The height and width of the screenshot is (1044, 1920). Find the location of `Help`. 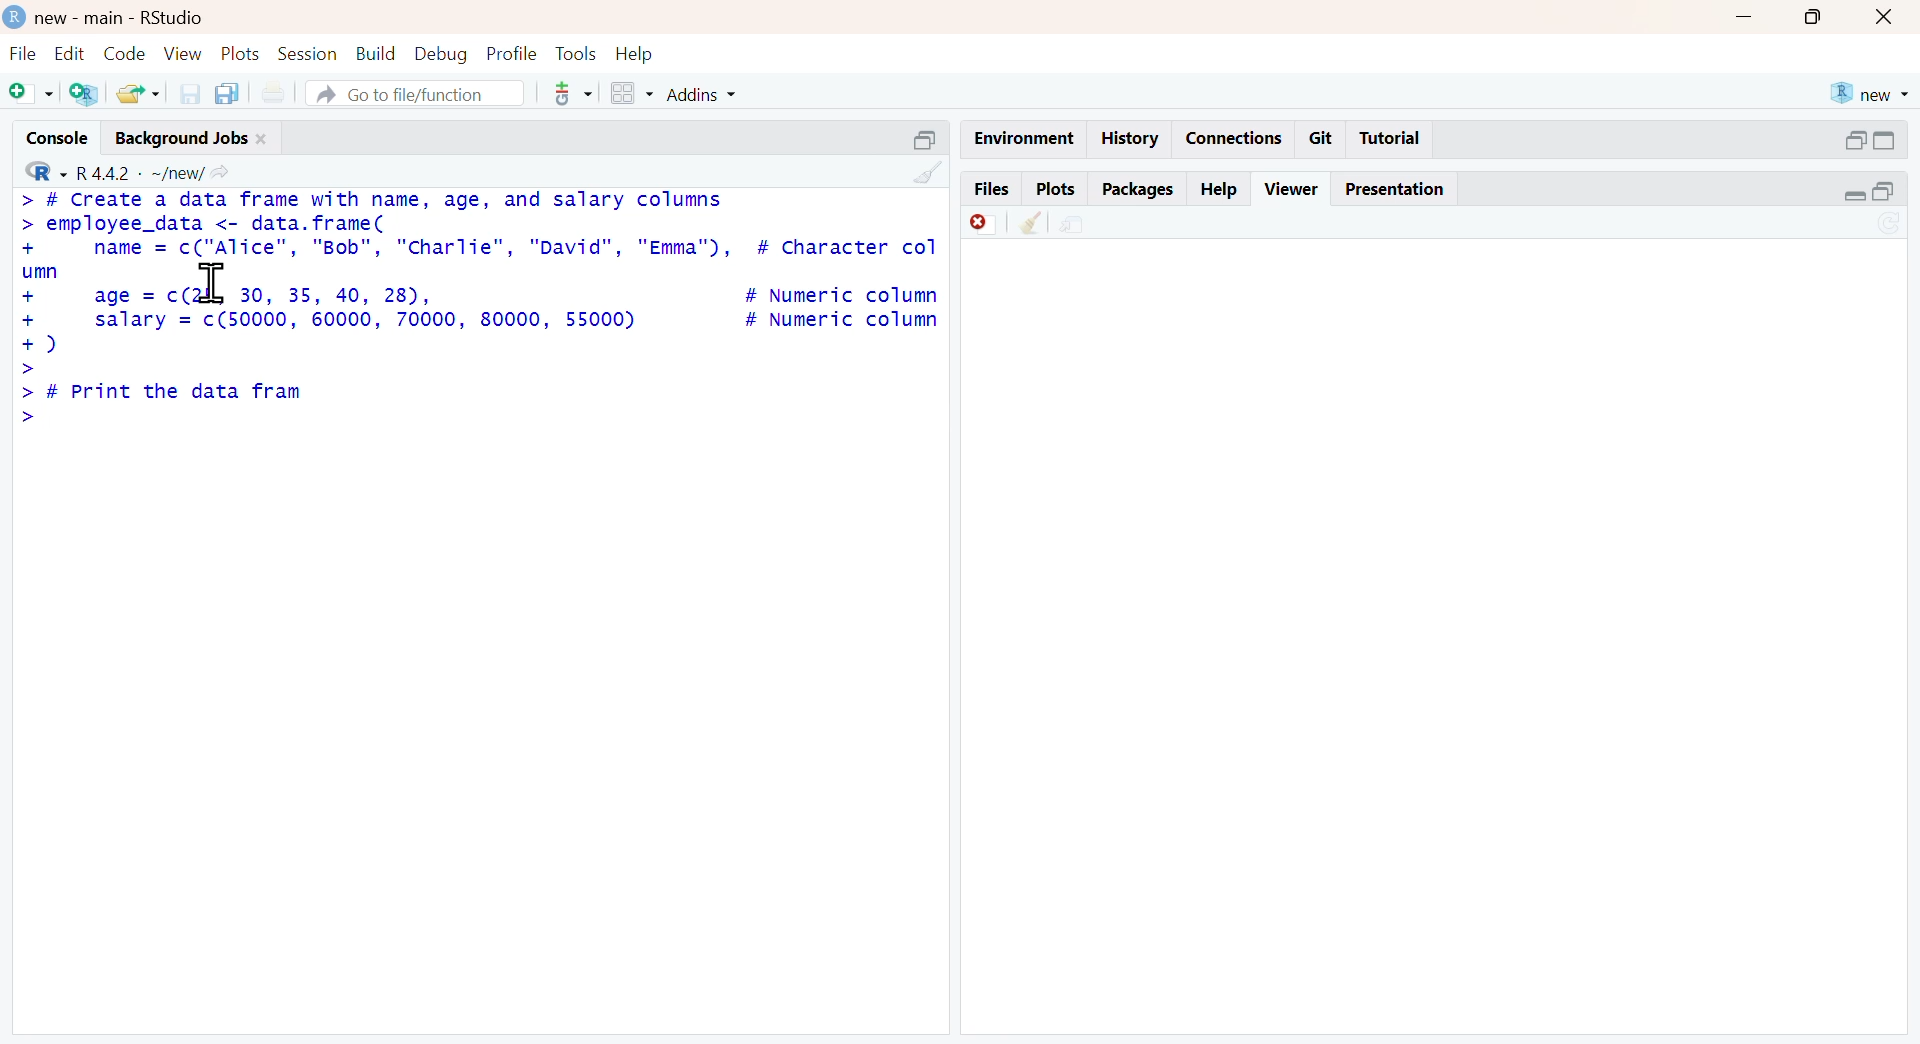

Help is located at coordinates (639, 53).